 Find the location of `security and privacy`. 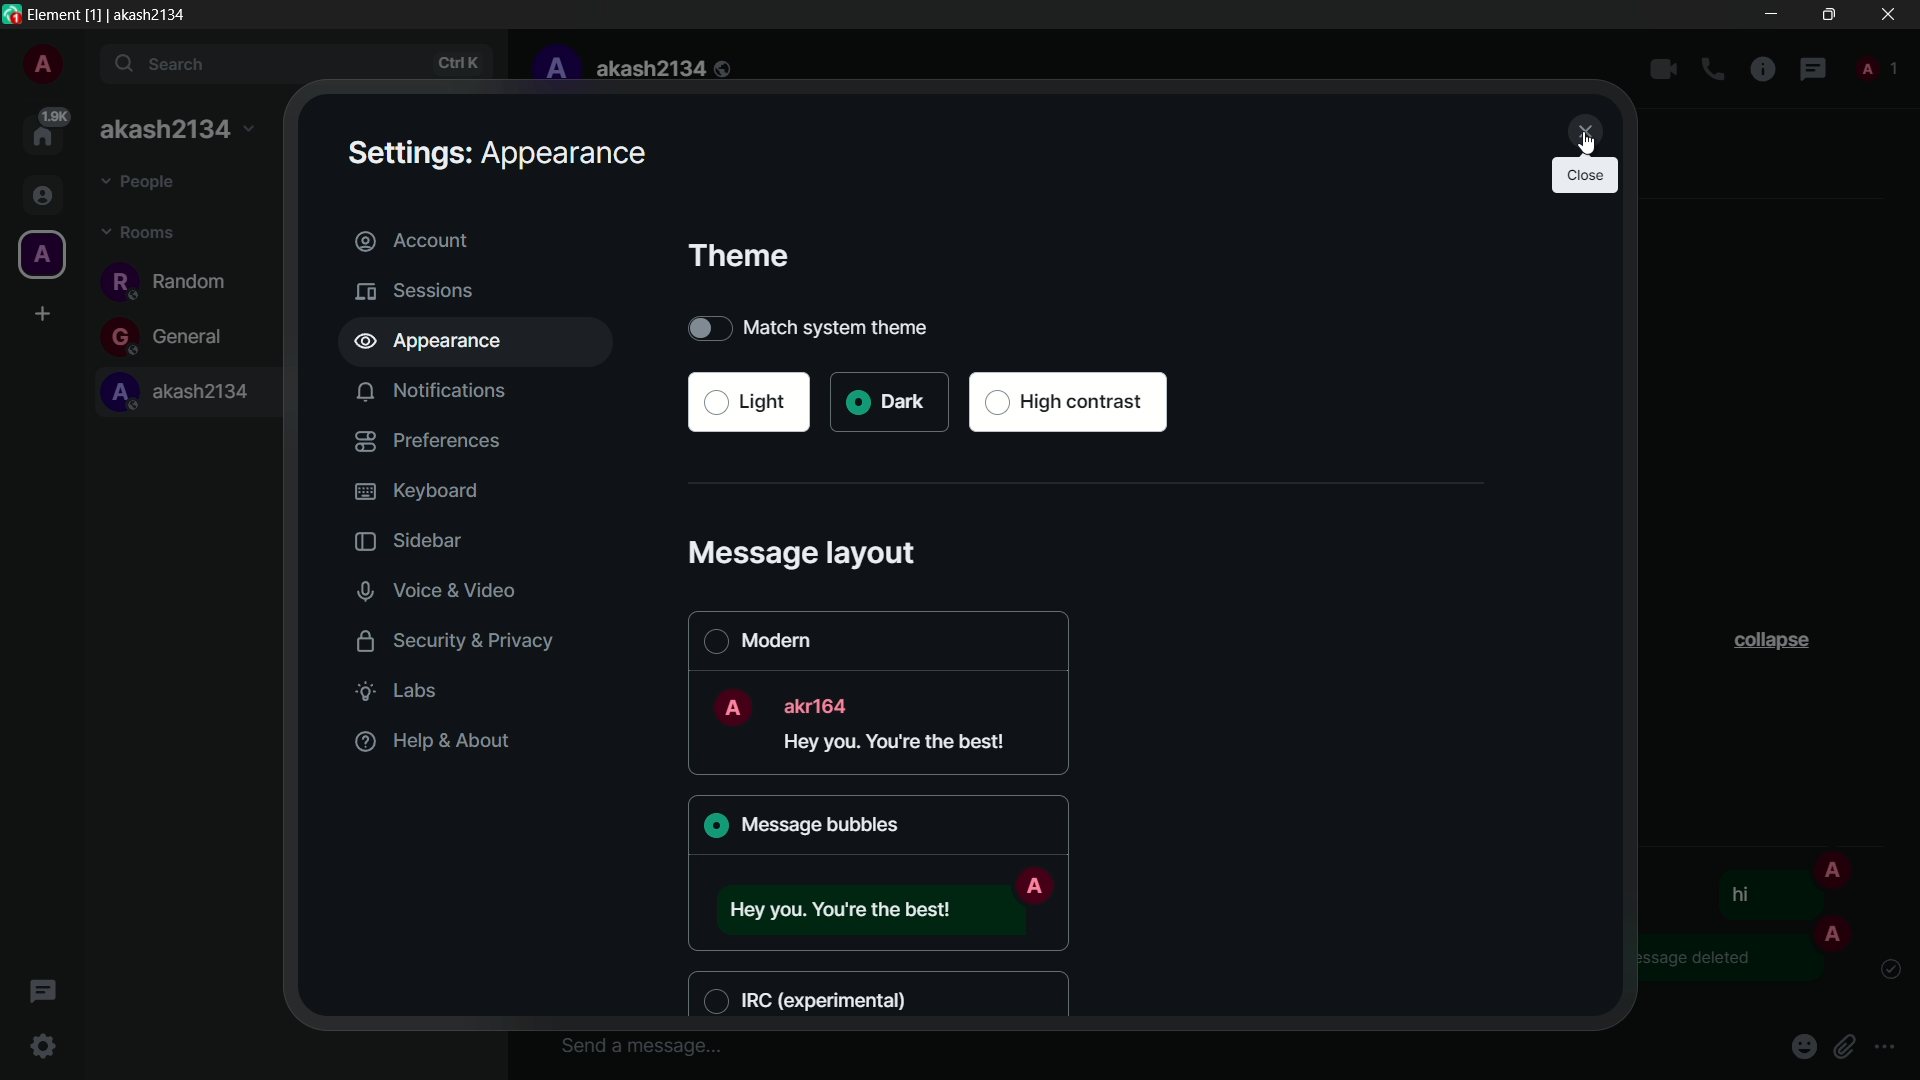

security and privacy is located at coordinates (446, 639).